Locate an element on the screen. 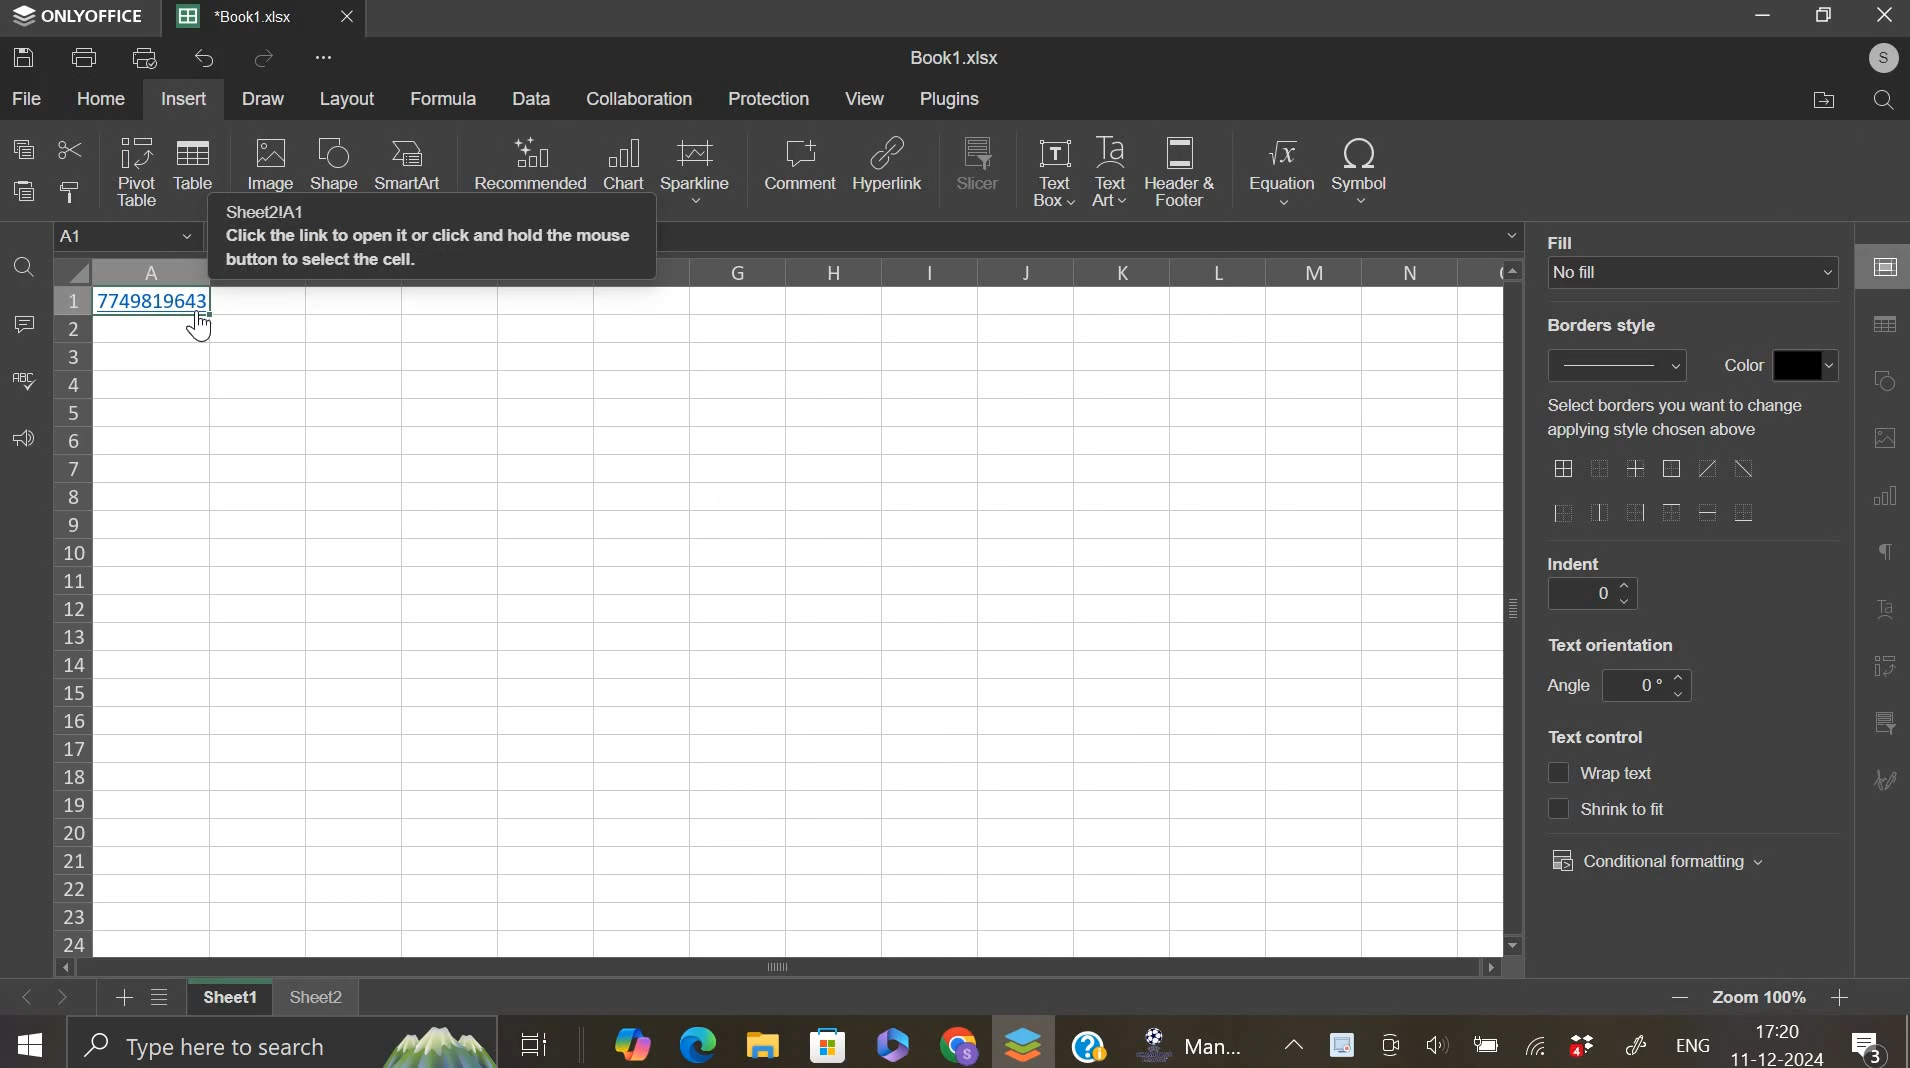 The width and height of the screenshot is (1910, 1068). save is located at coordinates (24, 56).